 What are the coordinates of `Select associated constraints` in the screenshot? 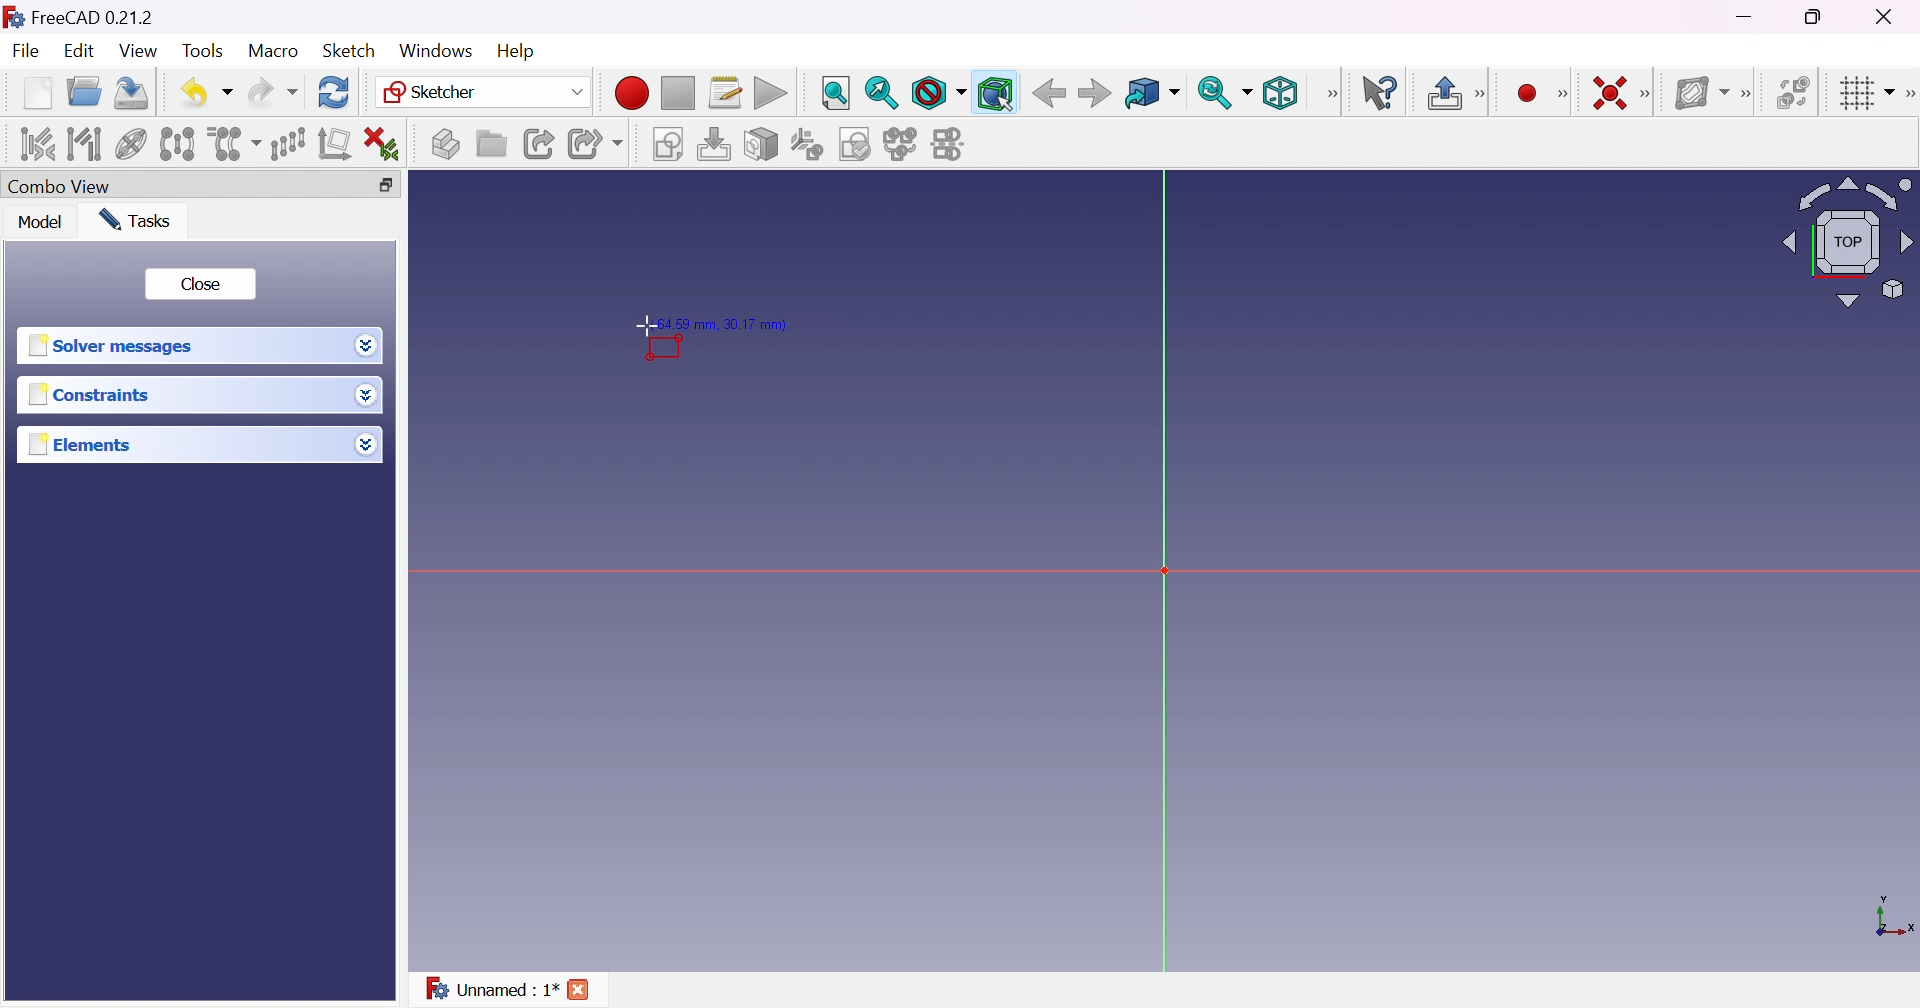 It's located at (37, 143).